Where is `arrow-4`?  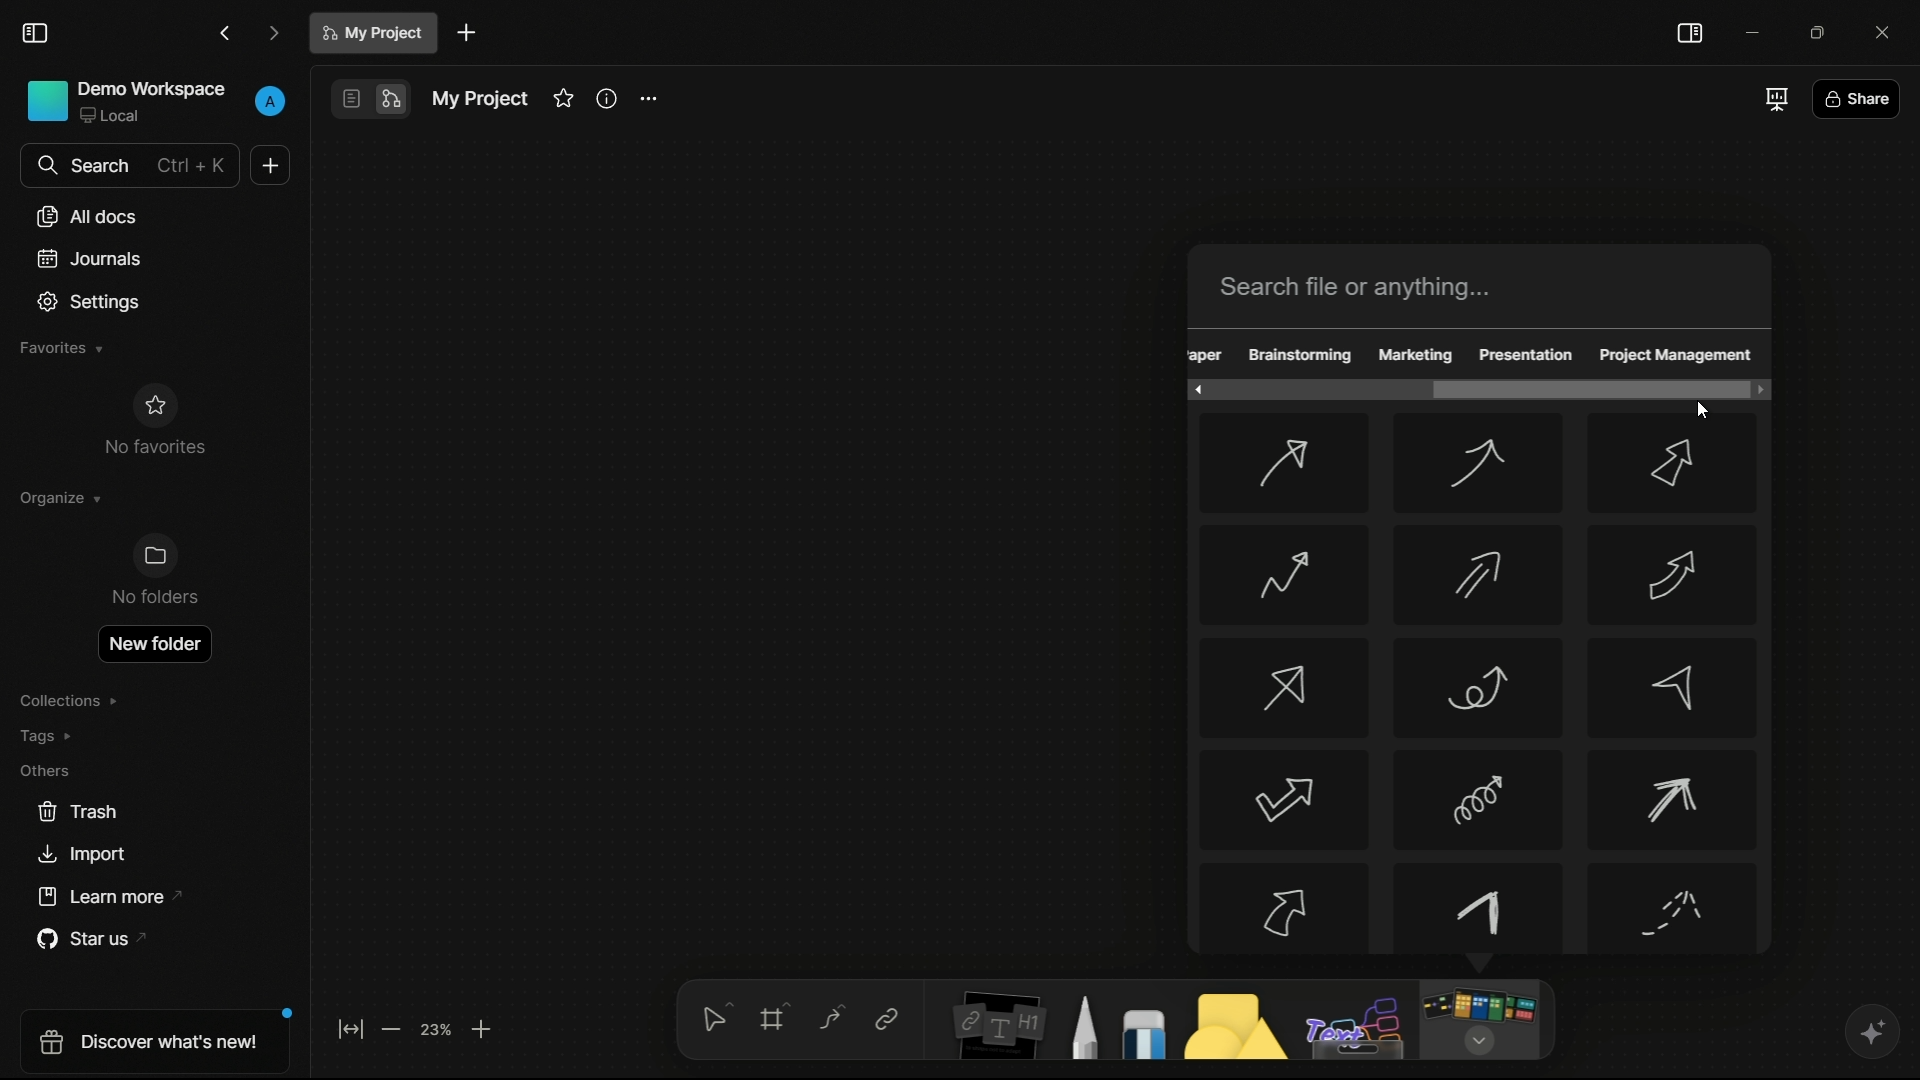
arrow-4 is located at coordinates (1281, 574).